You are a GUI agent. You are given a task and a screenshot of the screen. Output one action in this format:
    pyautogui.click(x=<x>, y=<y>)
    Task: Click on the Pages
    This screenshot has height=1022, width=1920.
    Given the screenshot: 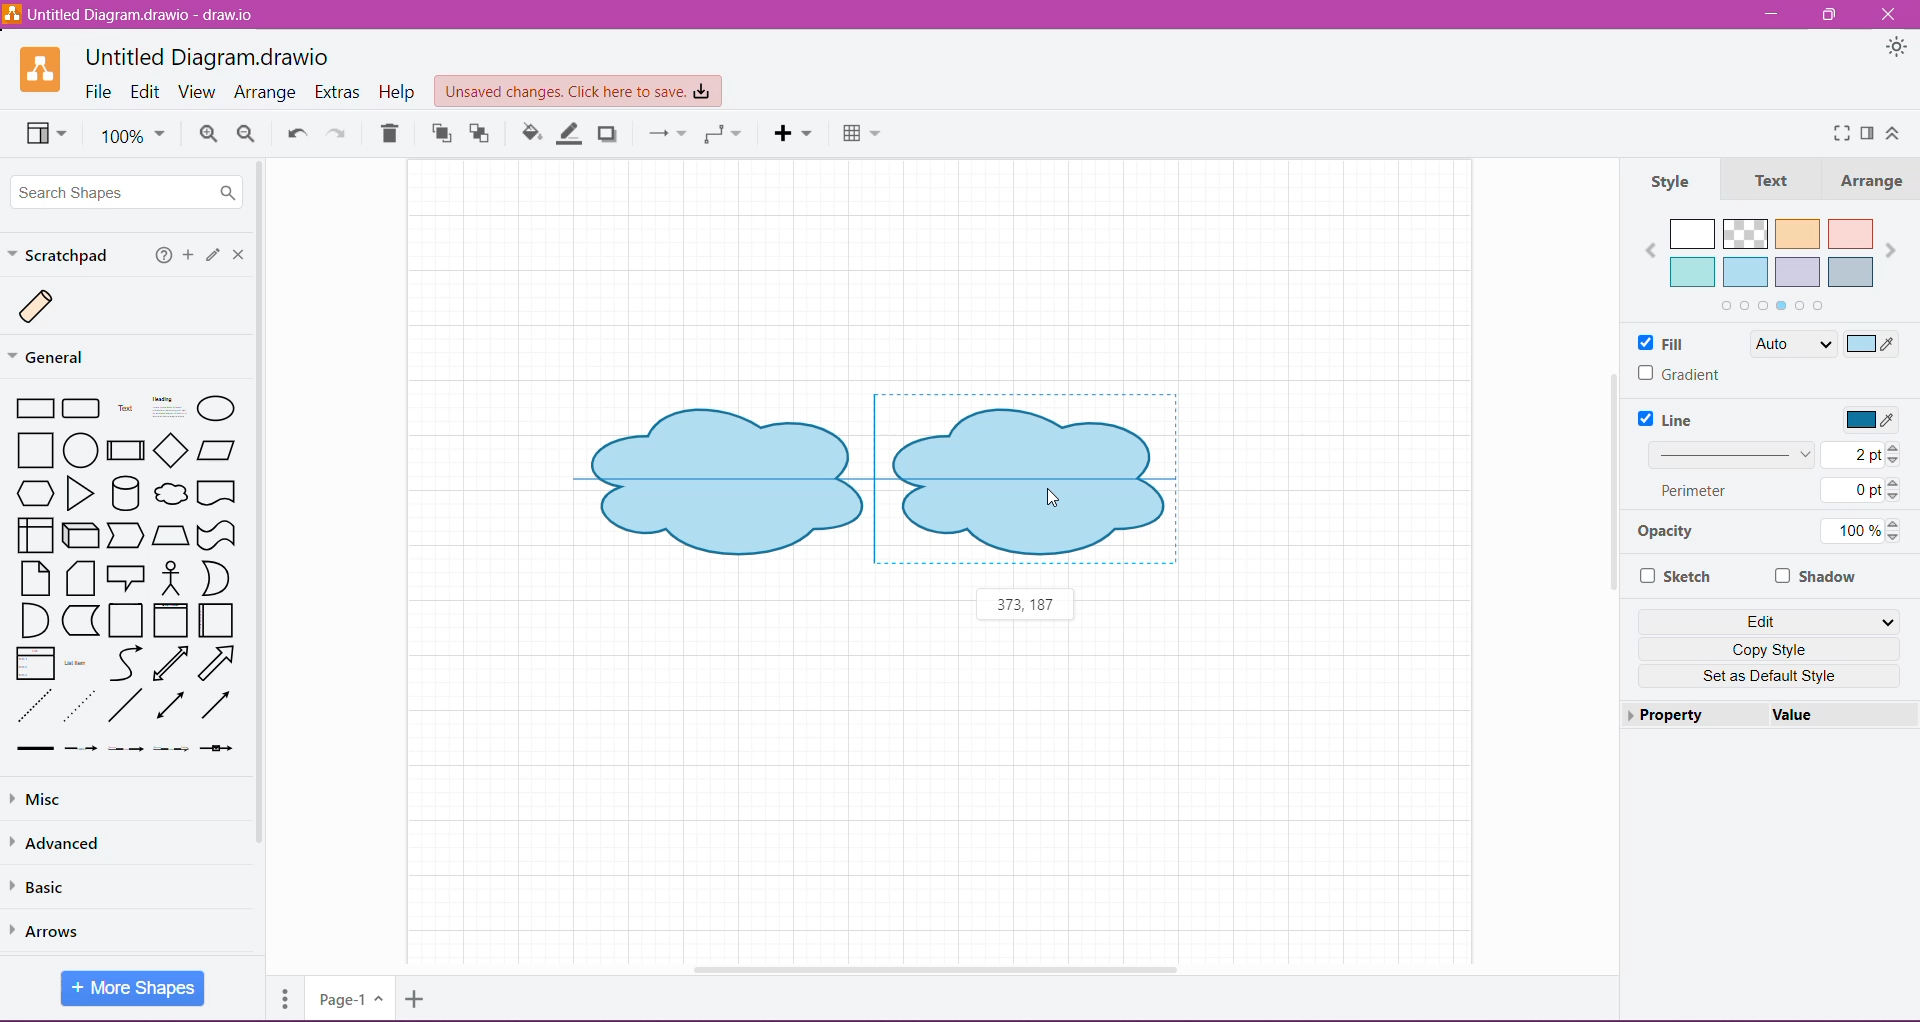 What is the action you would take?
    pyautogui.click(x=285, y=998)
    